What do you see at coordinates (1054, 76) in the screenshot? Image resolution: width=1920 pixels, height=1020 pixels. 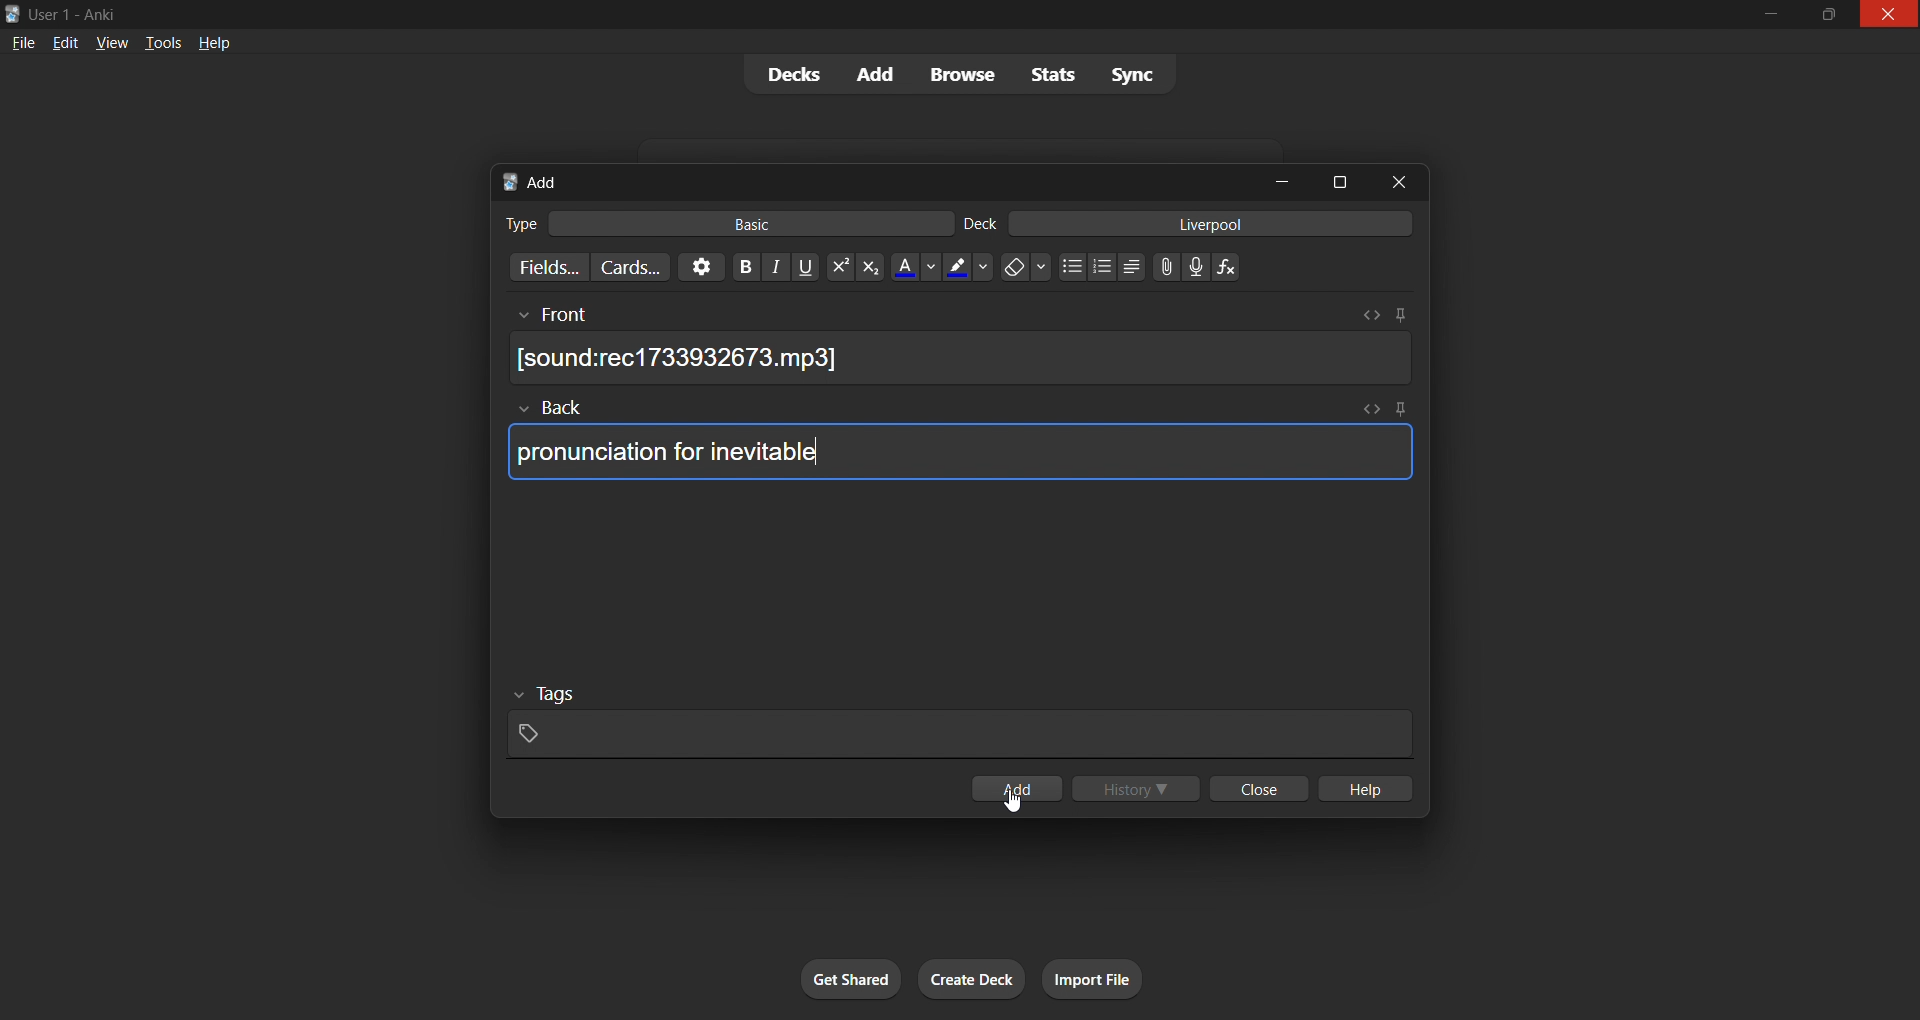 I see `stats` at bounding box center [1054, 76].